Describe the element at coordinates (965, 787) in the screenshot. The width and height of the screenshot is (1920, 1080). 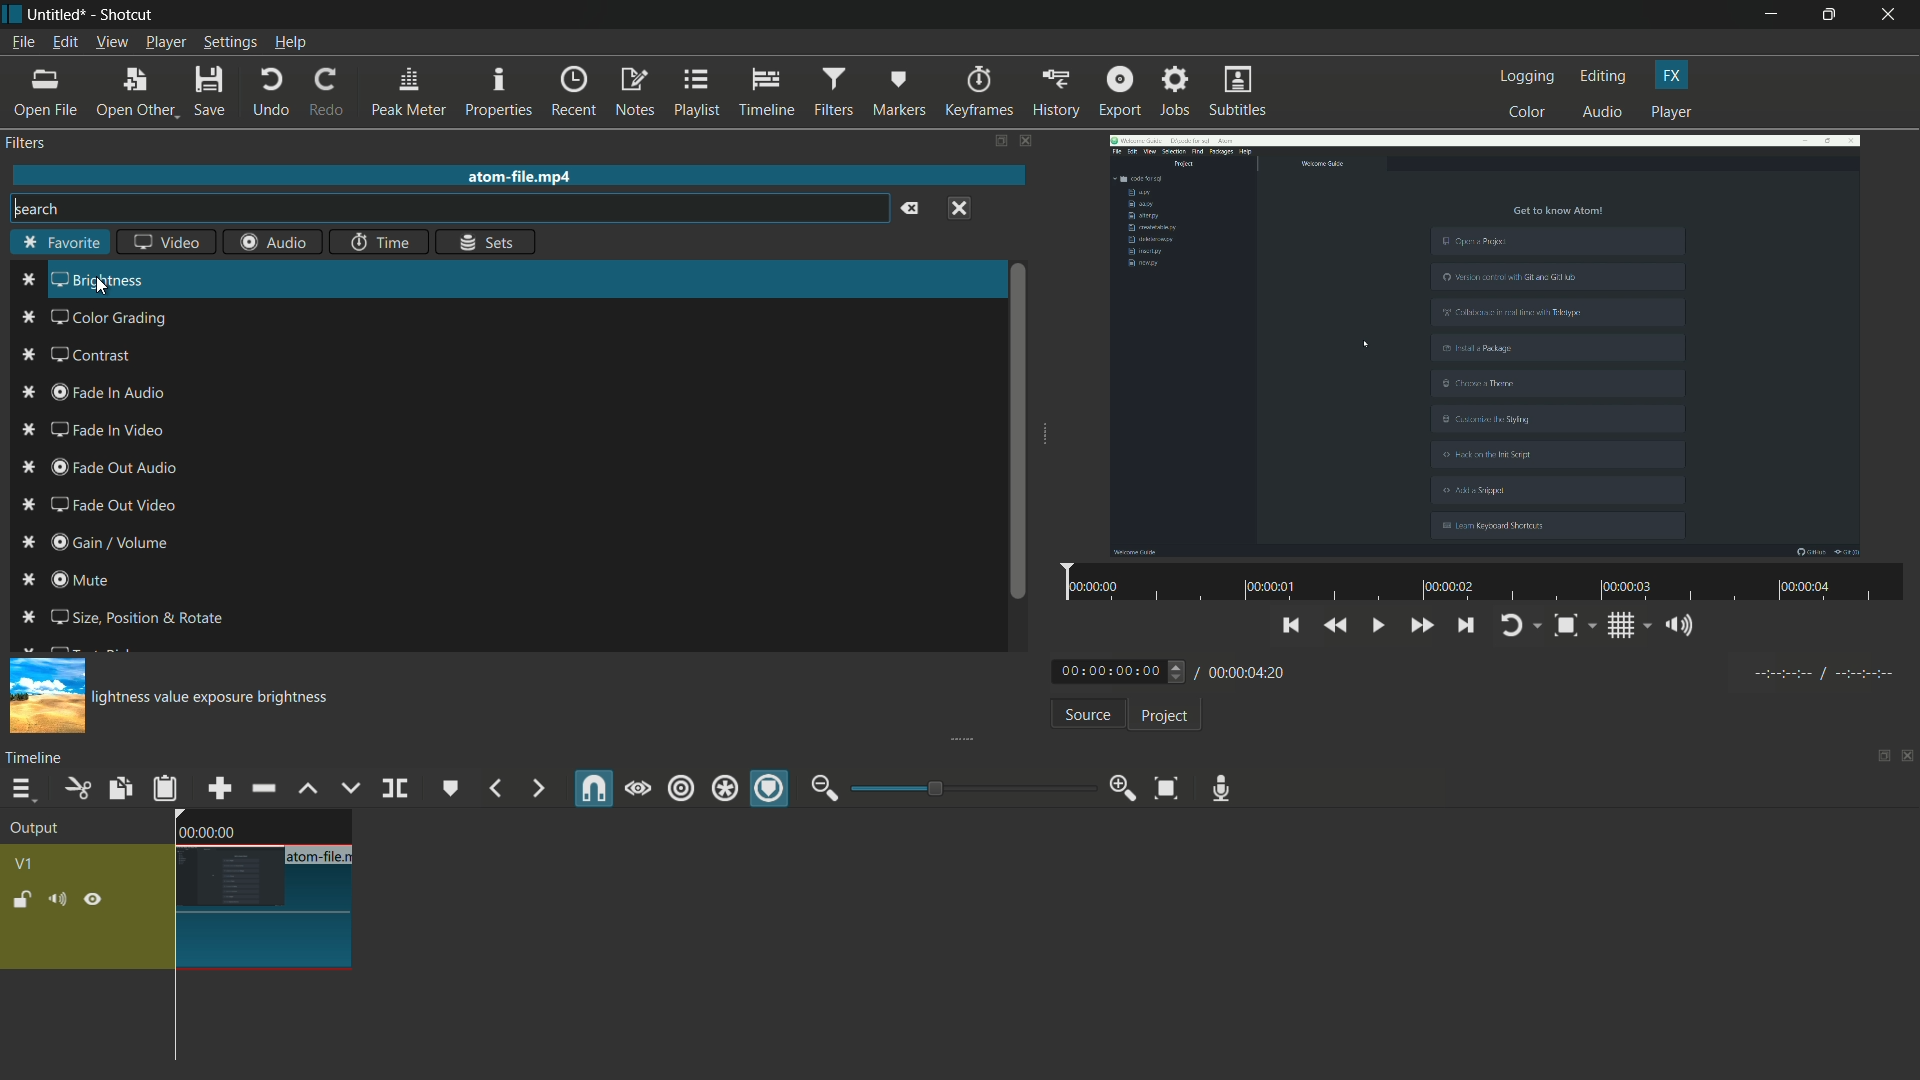
I see `zoom bar` at that location.